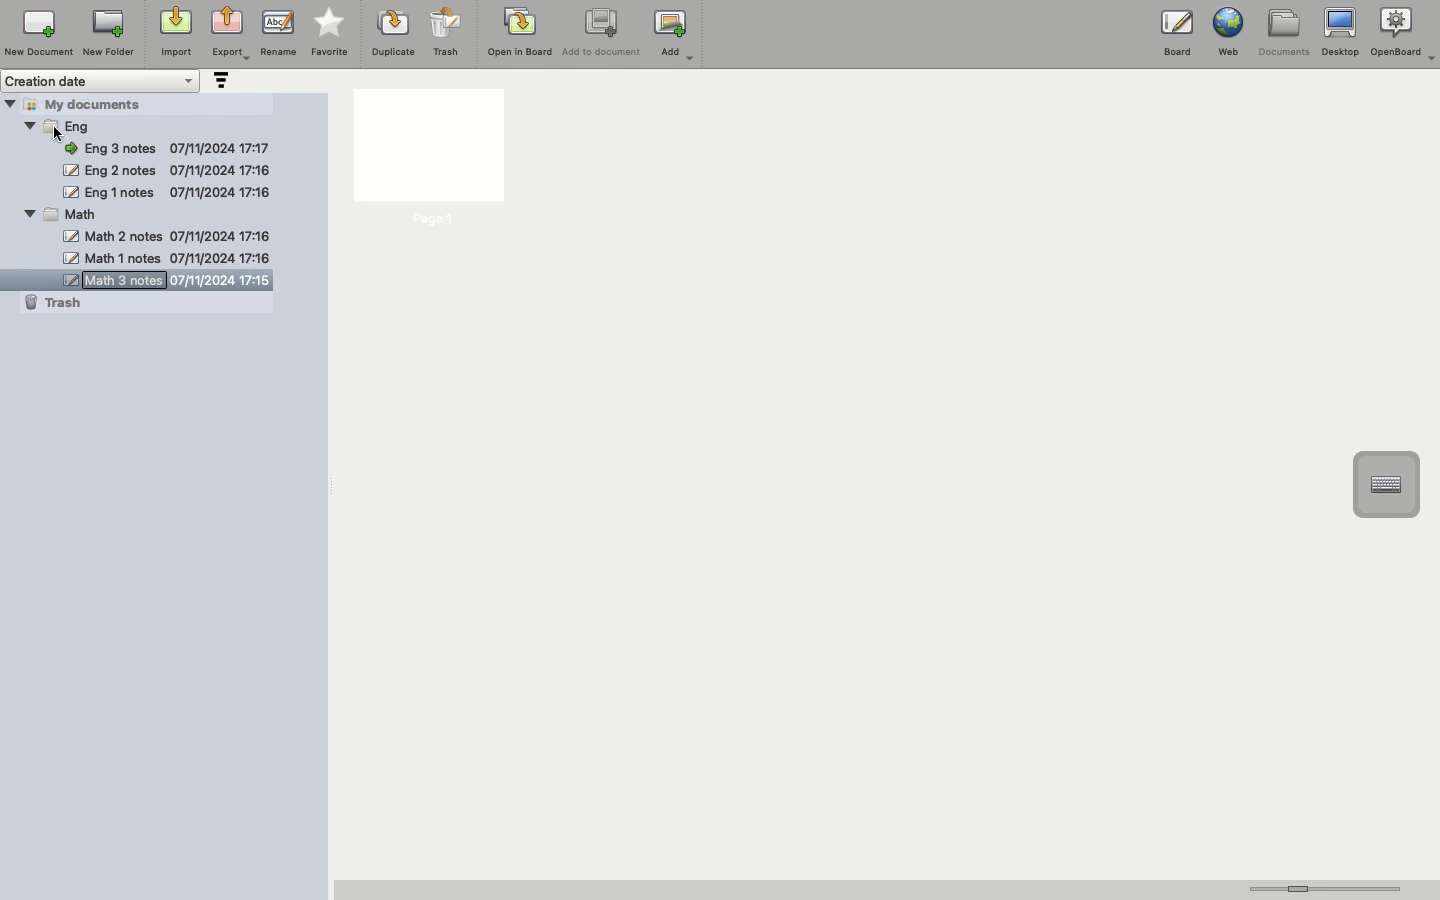  What do you see at coordinates (10, 103) in the screenshot?
I see `Hide` at bounding box center [10, 103].